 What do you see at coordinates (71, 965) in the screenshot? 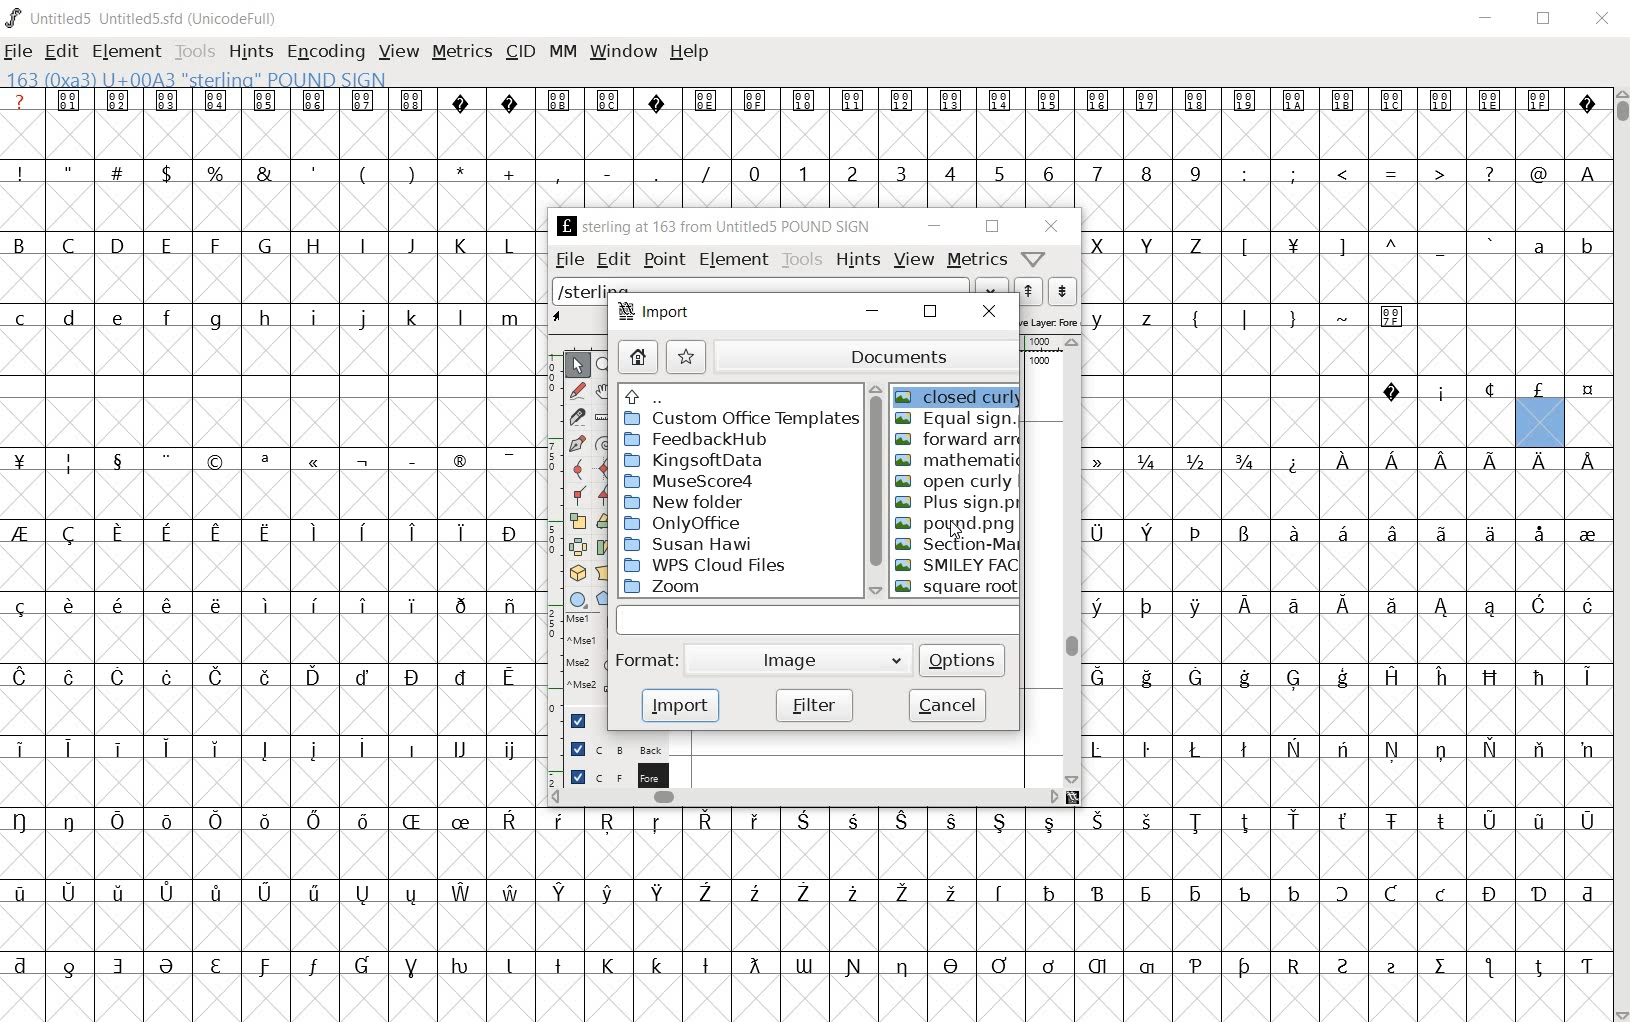
I see `Symbol` at bounding box center [71, 965].